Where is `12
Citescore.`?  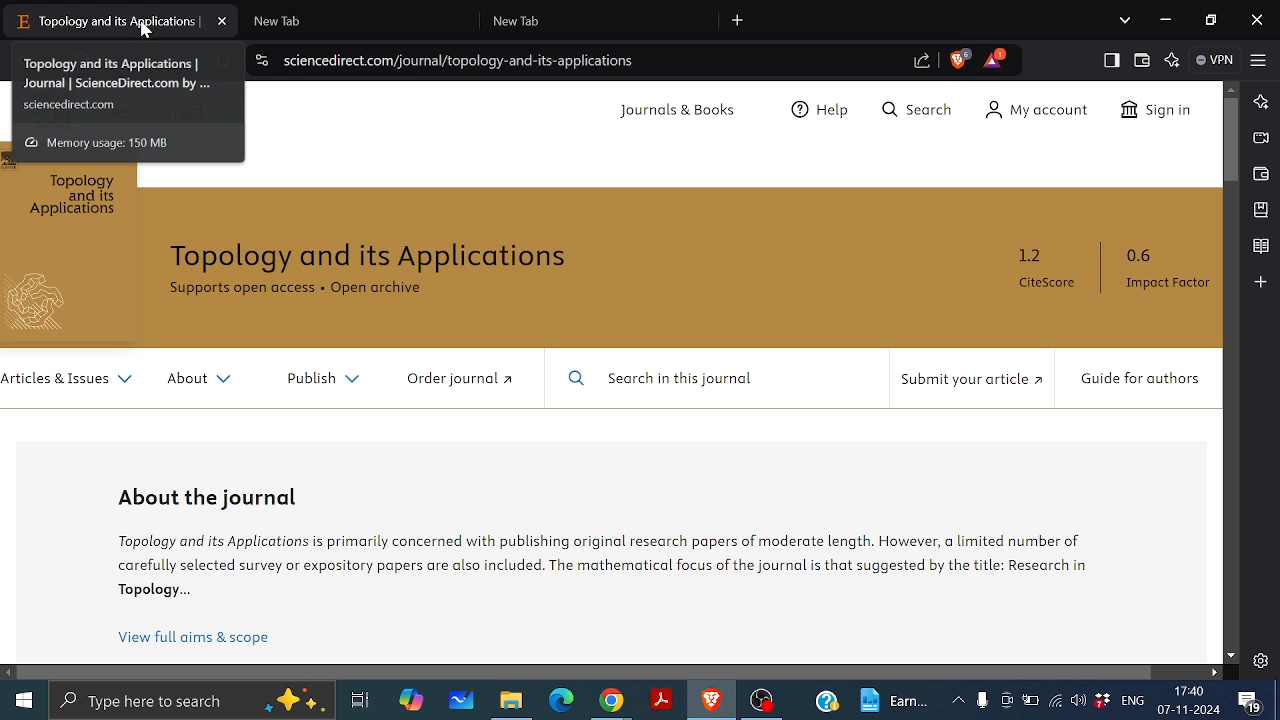
12
Citescore. is located at coordinates (1046, 269).